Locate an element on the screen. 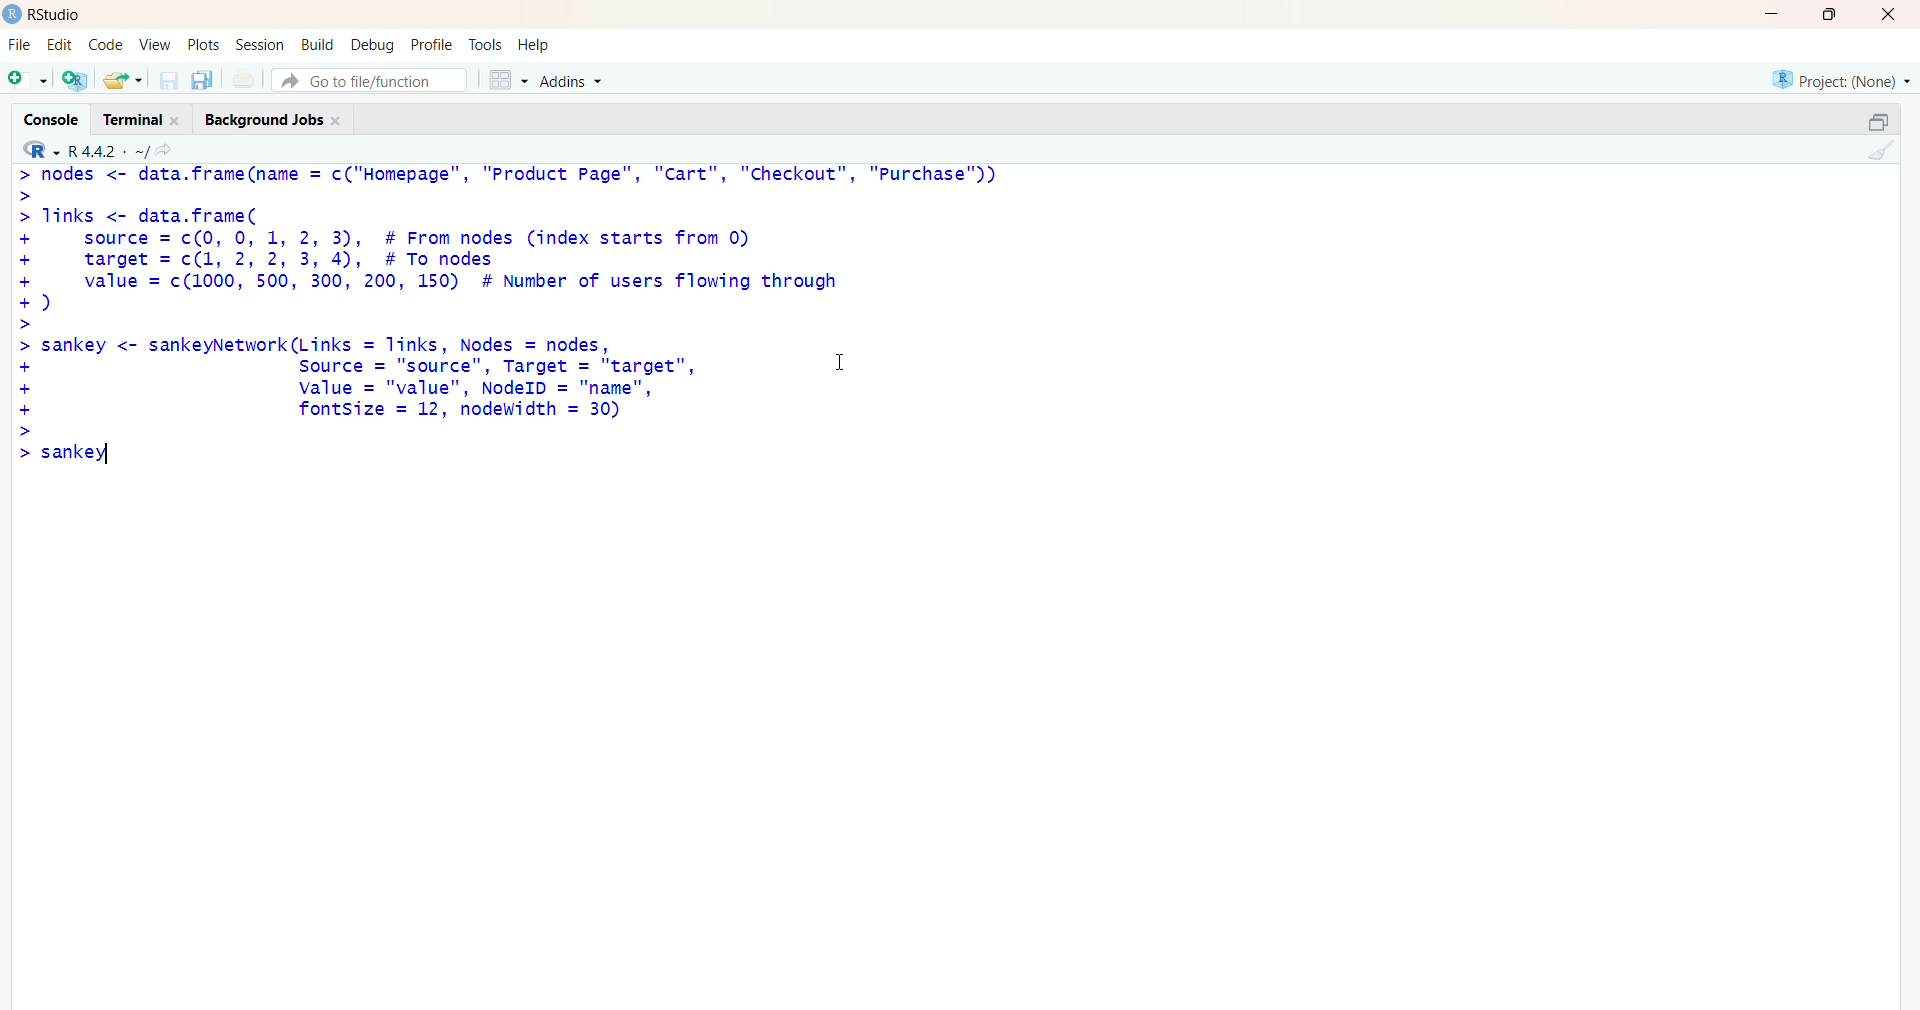 Image resolution: width=1920 pixels, height=1010 pixels. exit is located at coordinates (1886, 17).